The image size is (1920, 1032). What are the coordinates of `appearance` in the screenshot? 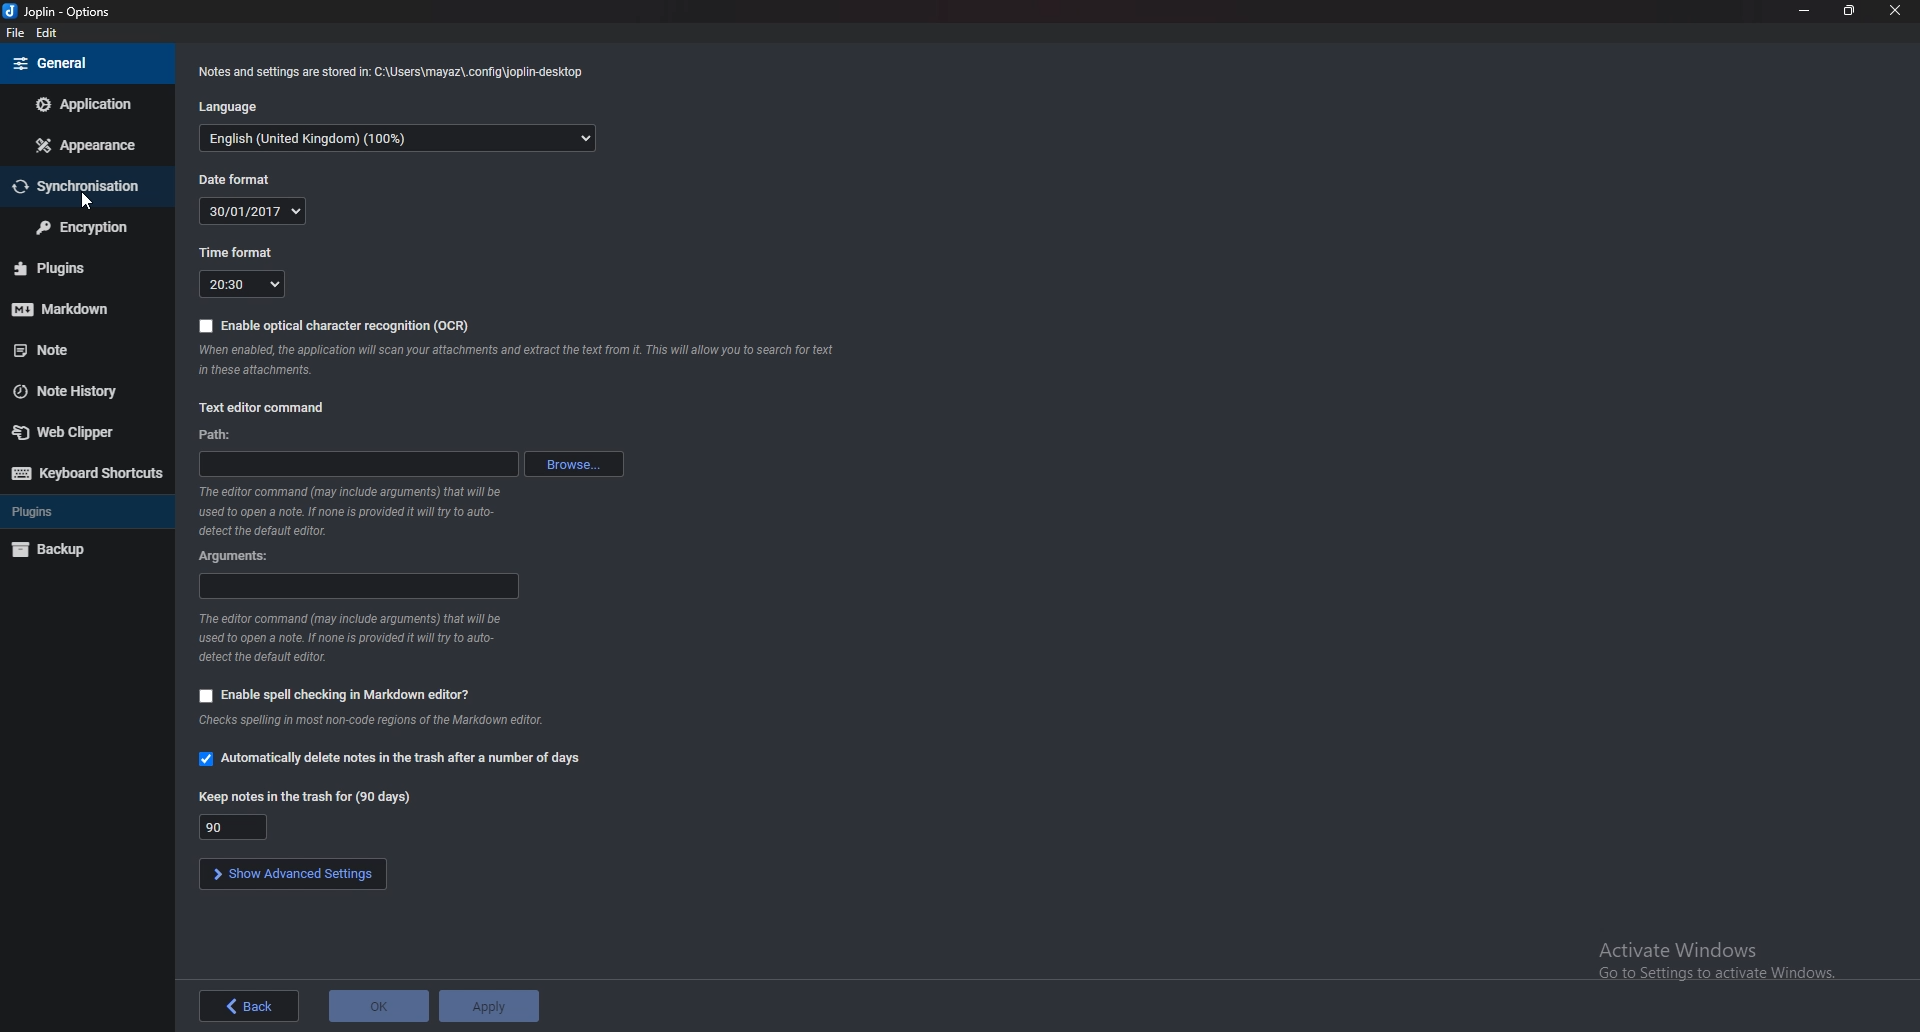 It's located at (84, 146).